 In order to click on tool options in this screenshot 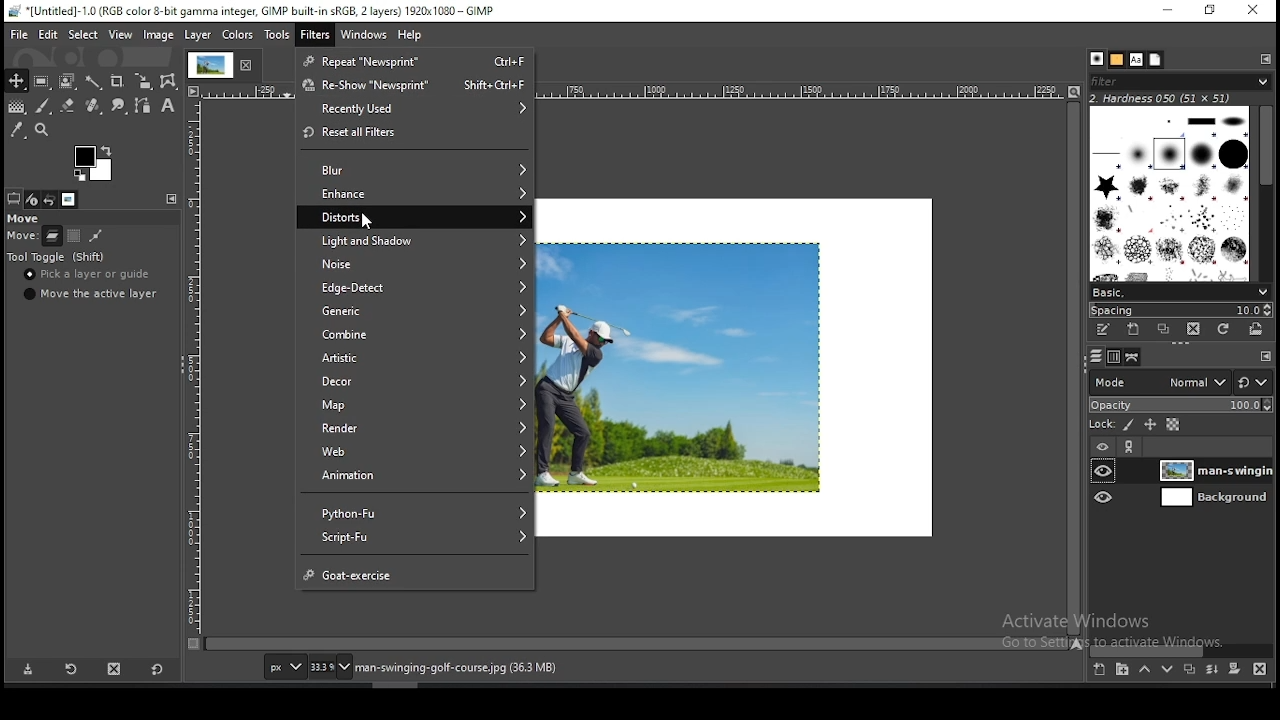, I will do `click(14, 198)`.